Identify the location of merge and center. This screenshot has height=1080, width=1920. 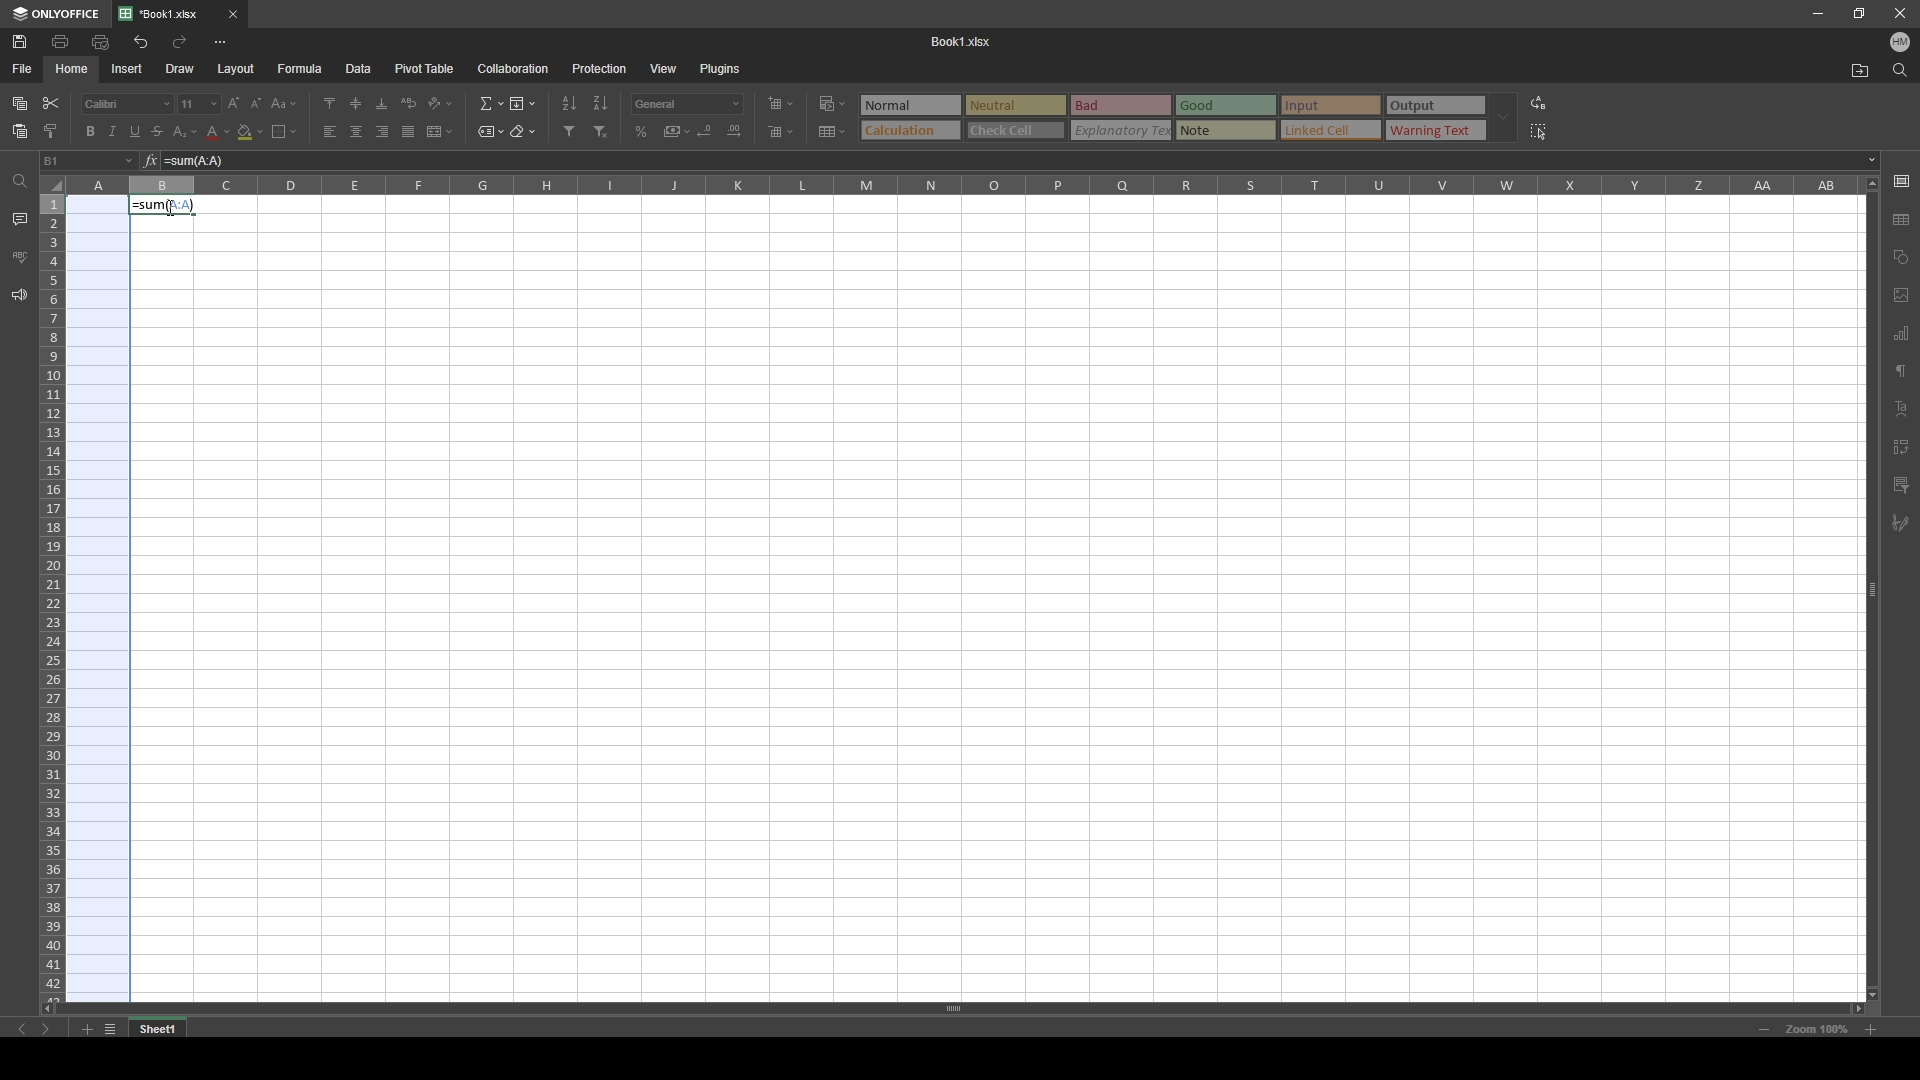
(439, 131).